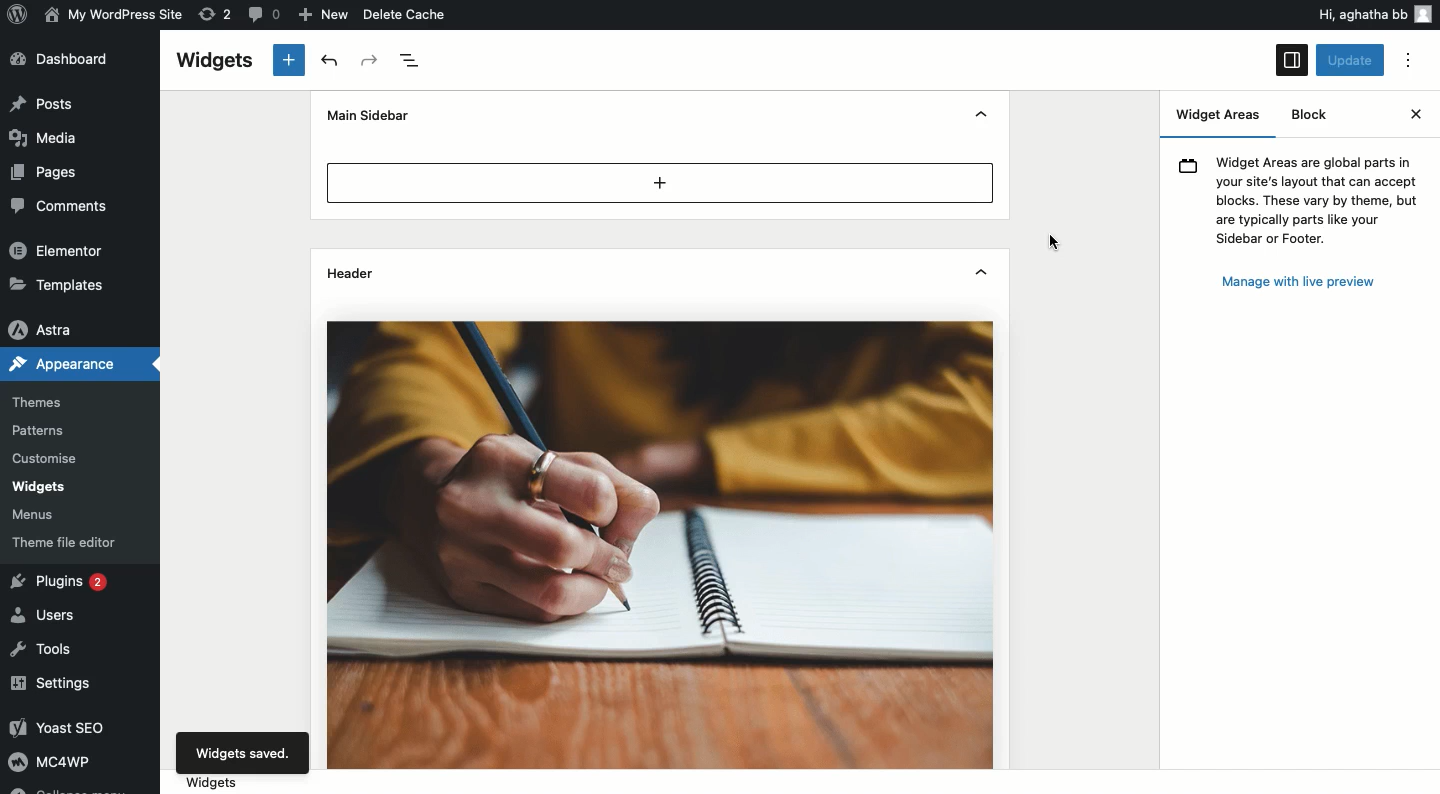  Describe the element at coordinates (43, 651) in the screenshot. I see `Tools` at that location.